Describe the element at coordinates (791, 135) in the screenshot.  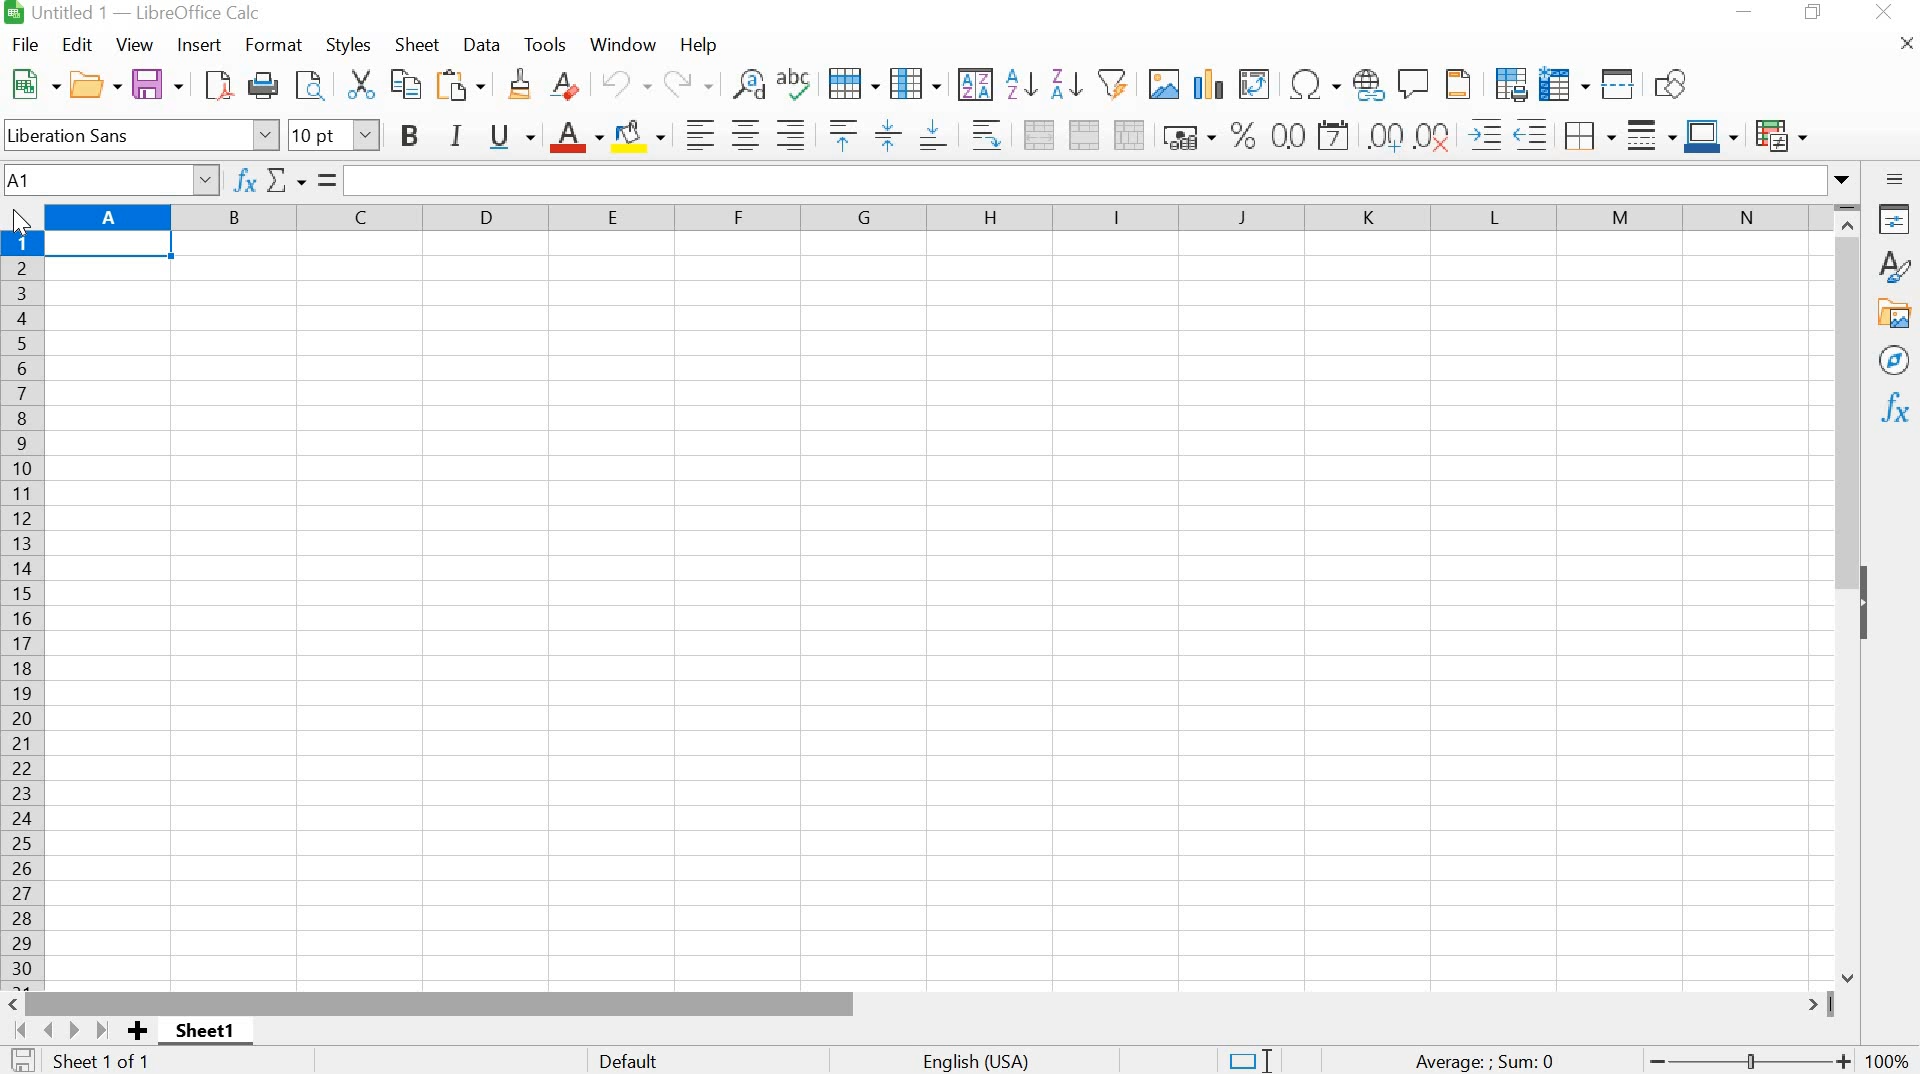
I see `Align Right` at that location.